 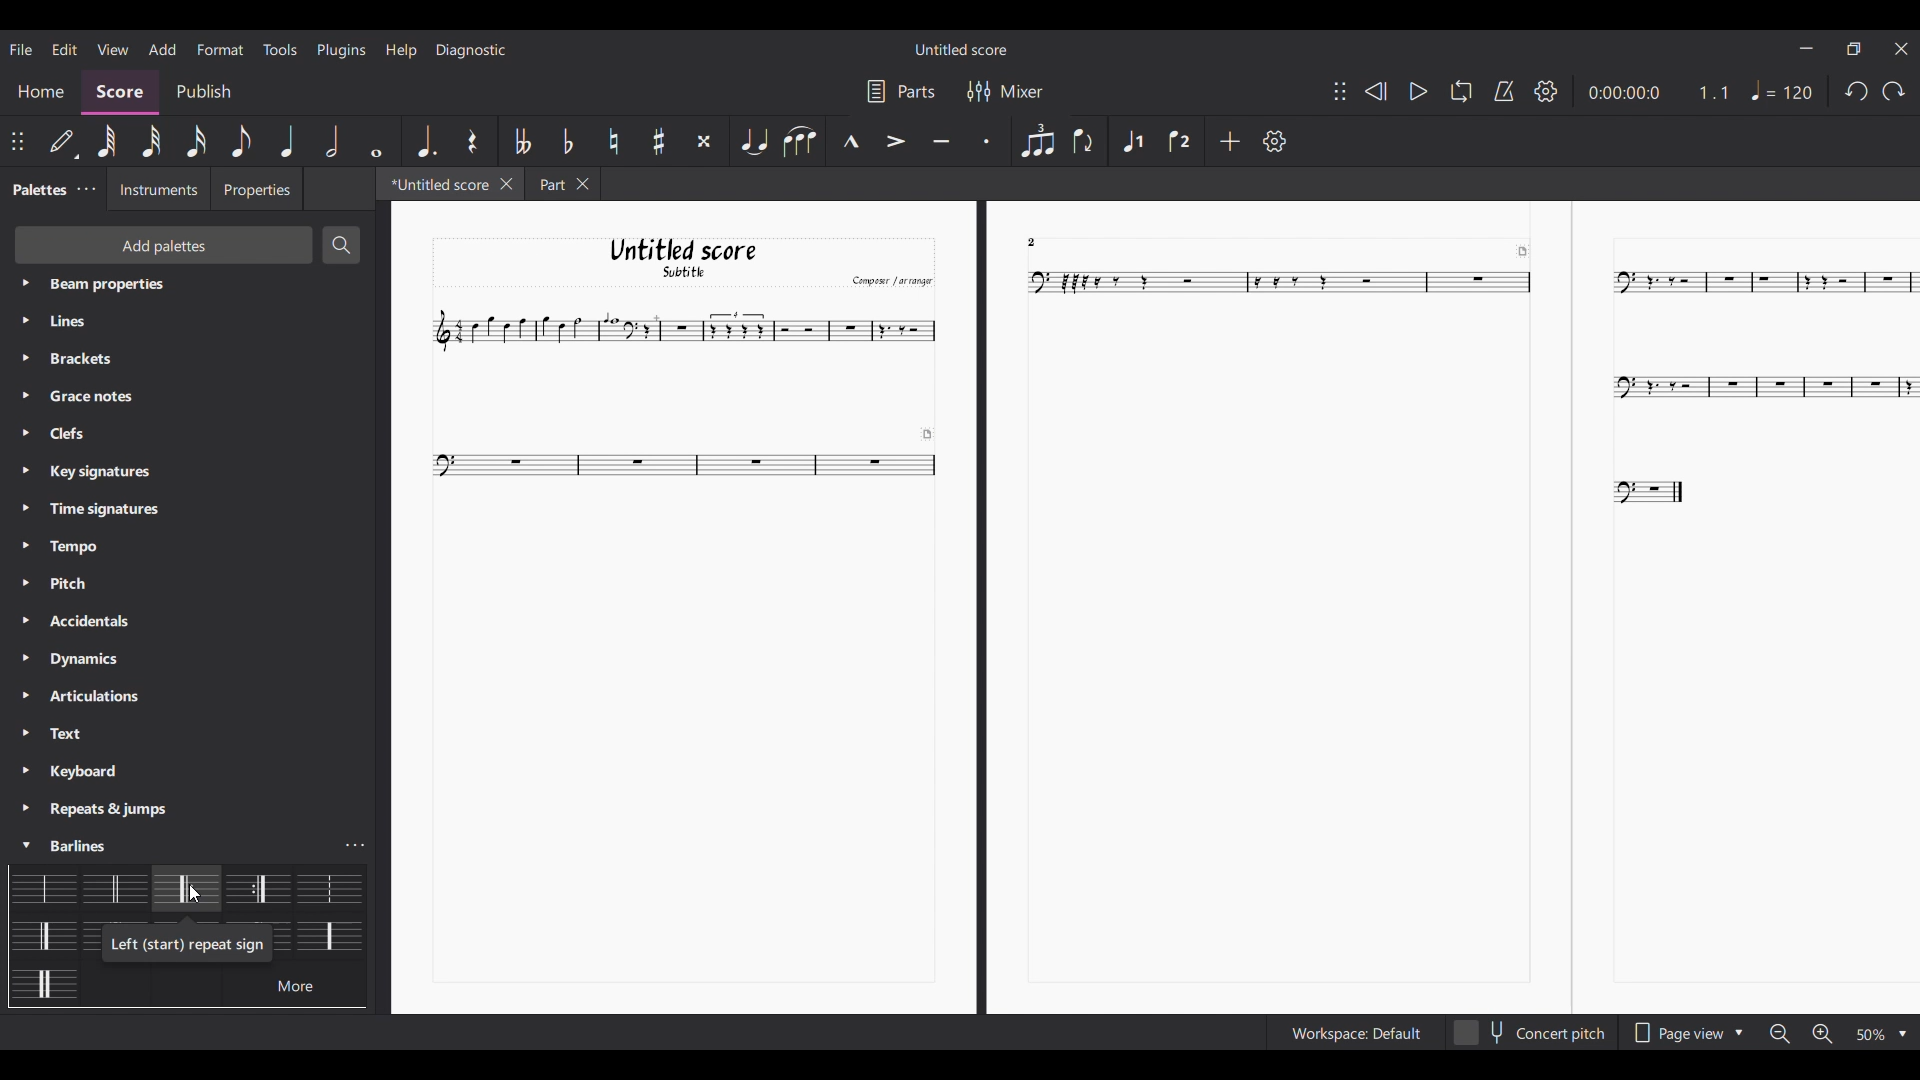 I want to click on Toggle natural, so click(x=614, y=141).